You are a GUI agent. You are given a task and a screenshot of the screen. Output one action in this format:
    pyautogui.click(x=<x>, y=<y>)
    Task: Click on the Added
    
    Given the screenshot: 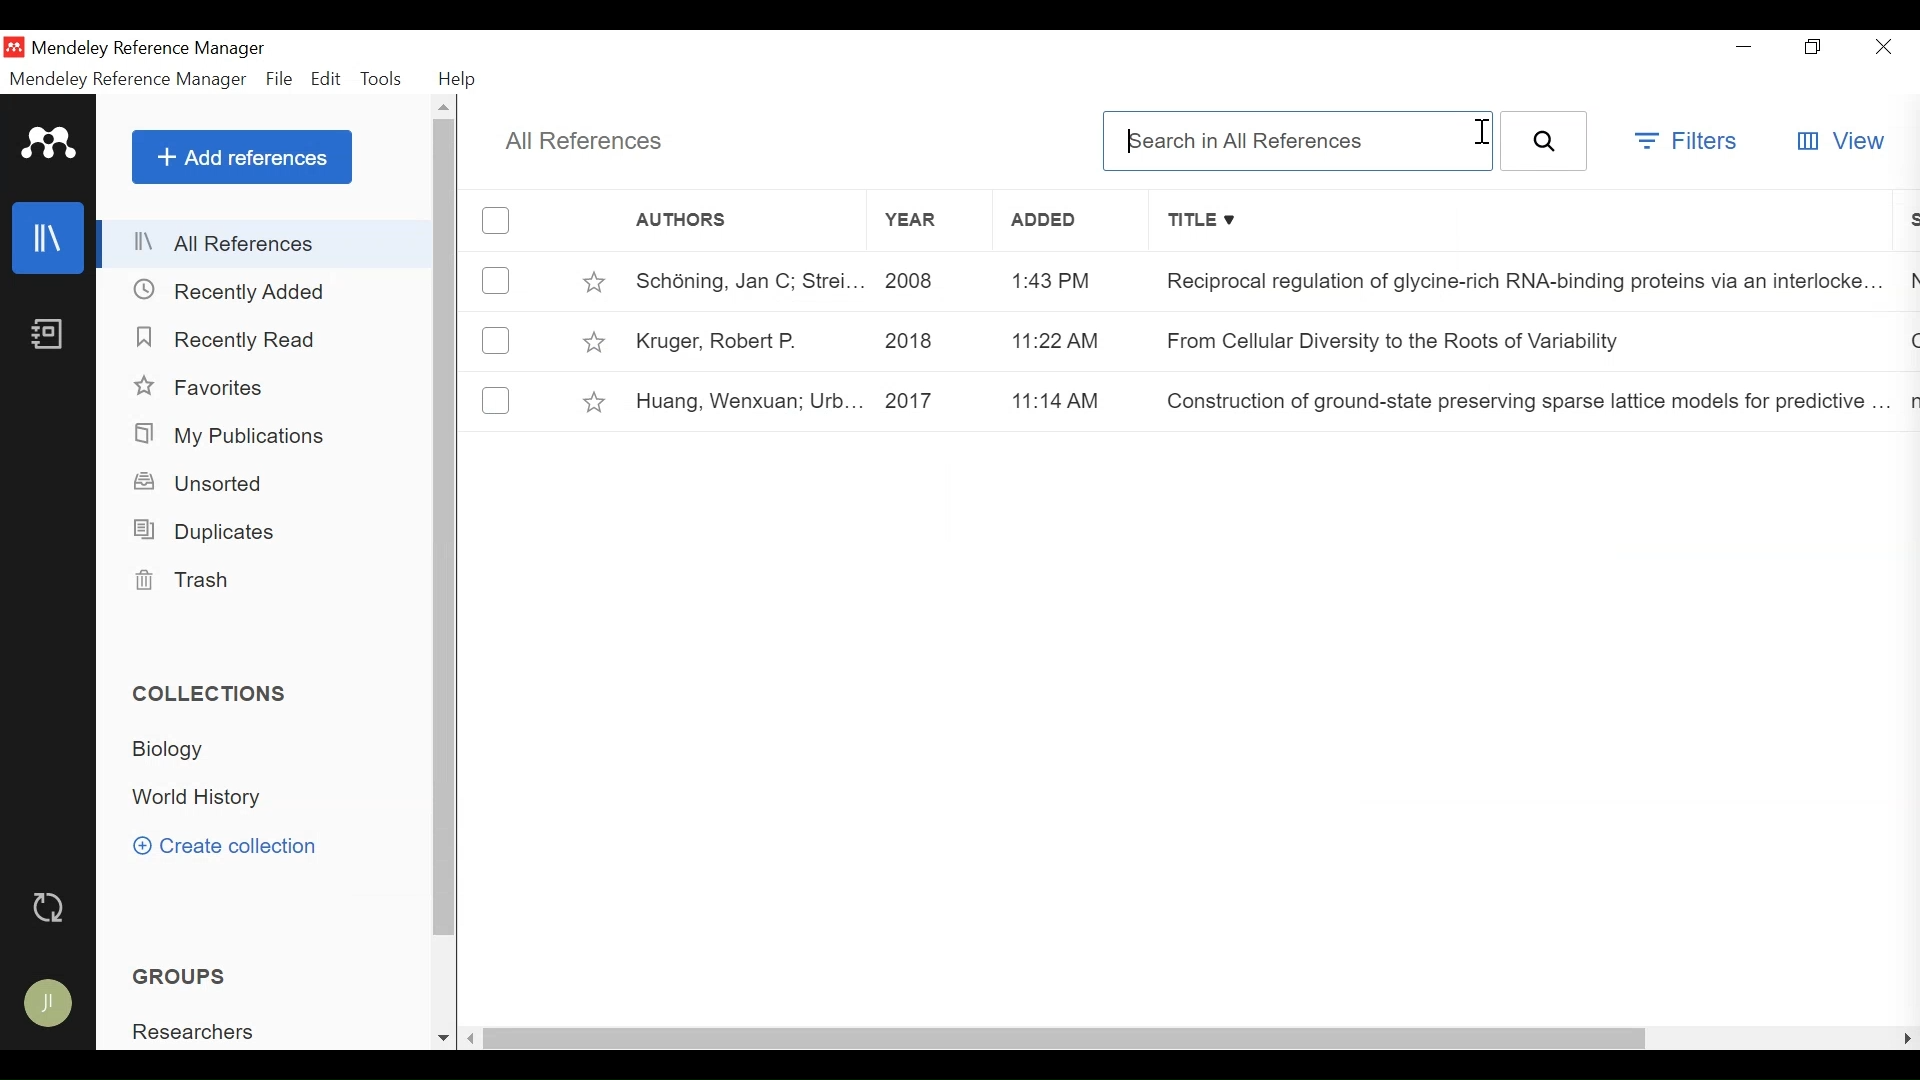 What is the action you would take?
    pyautogui.click(x=1066, y=219)
    